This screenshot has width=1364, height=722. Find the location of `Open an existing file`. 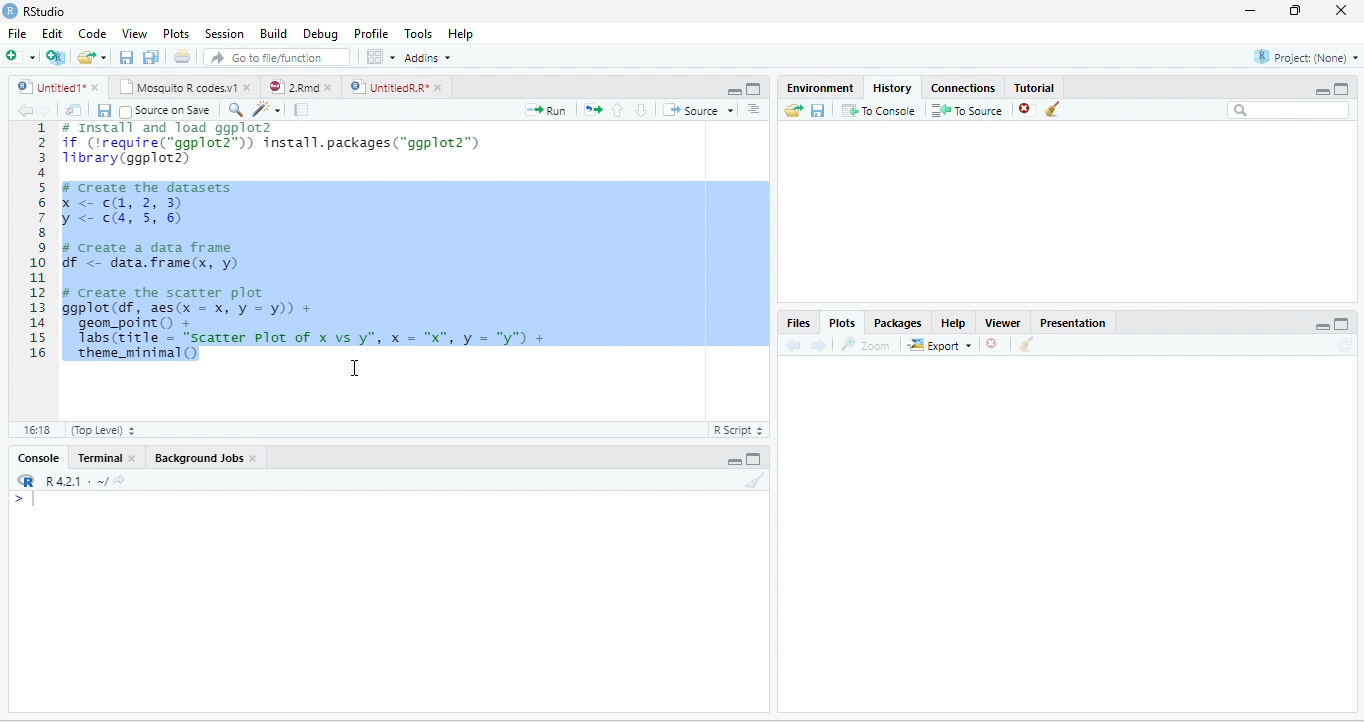

Open an existing file is located at coordinates (86, 57).